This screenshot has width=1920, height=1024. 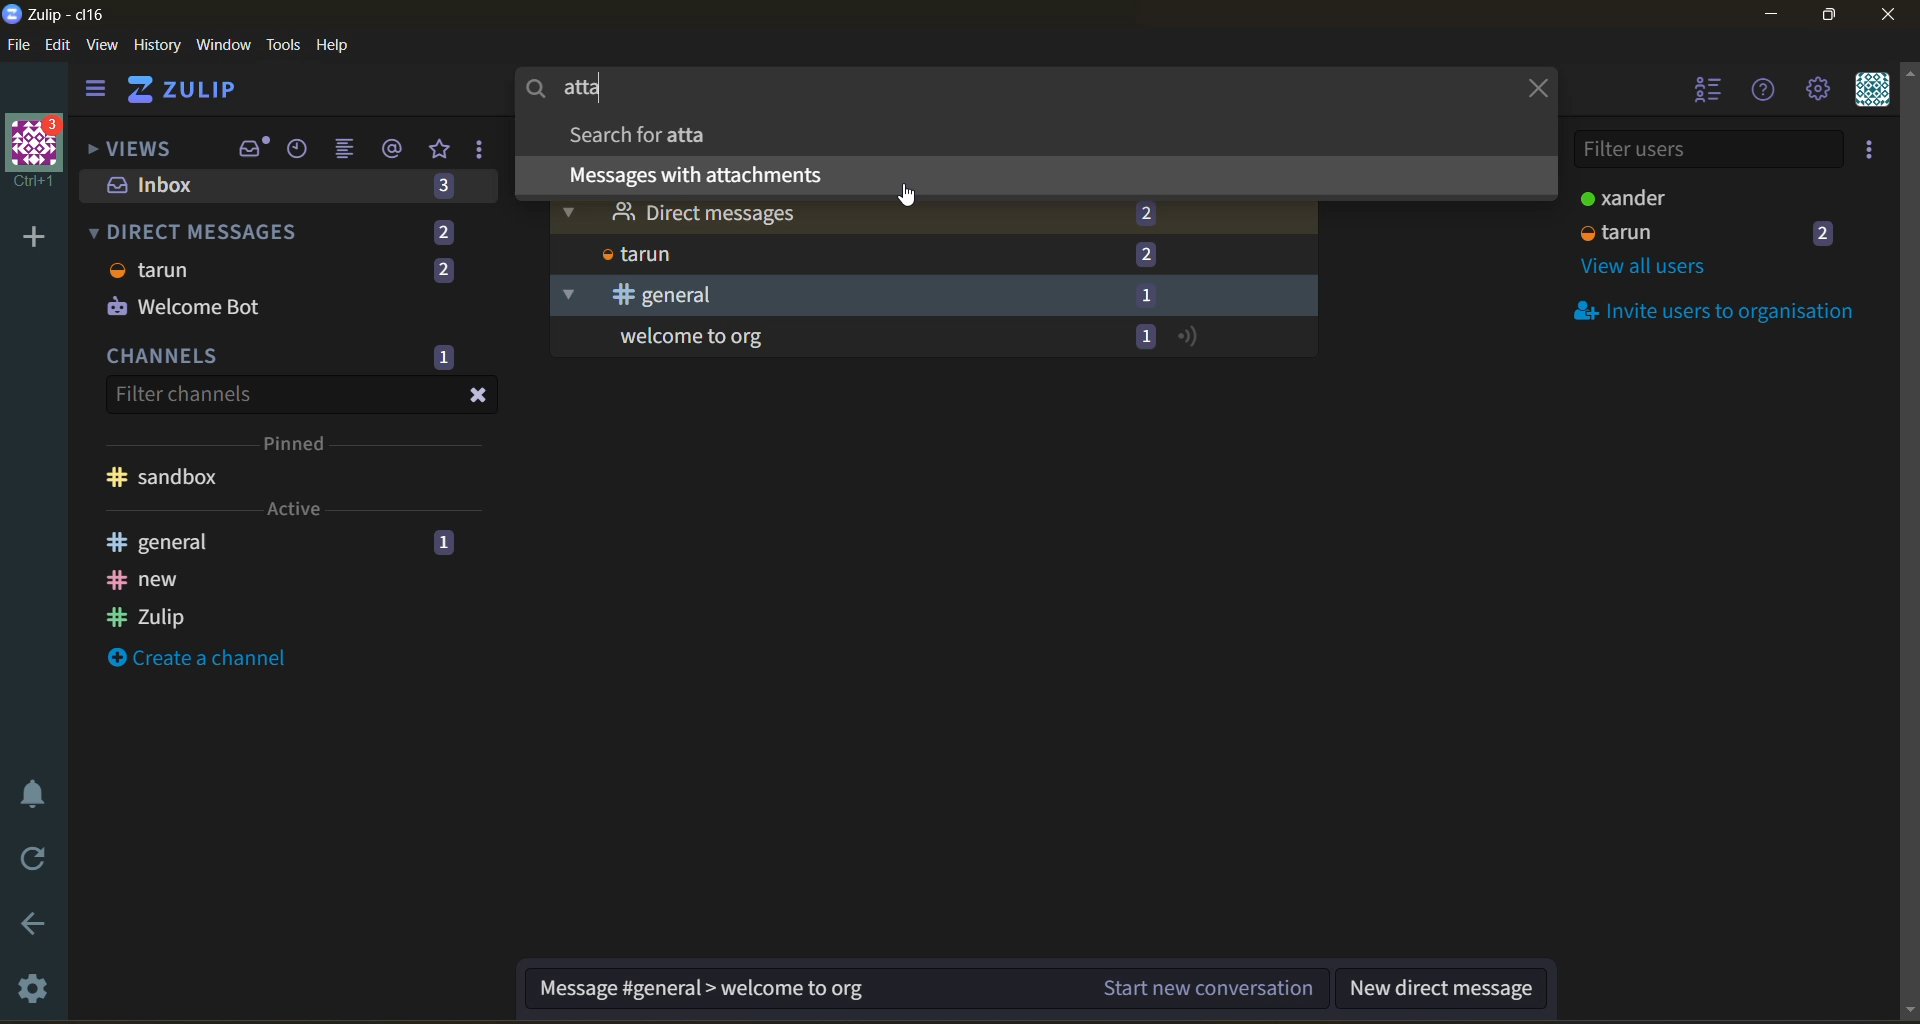 What do you see at coordinates (1144, 337) in the screenshot?
I see `1` at bounding box center [1144, 337].